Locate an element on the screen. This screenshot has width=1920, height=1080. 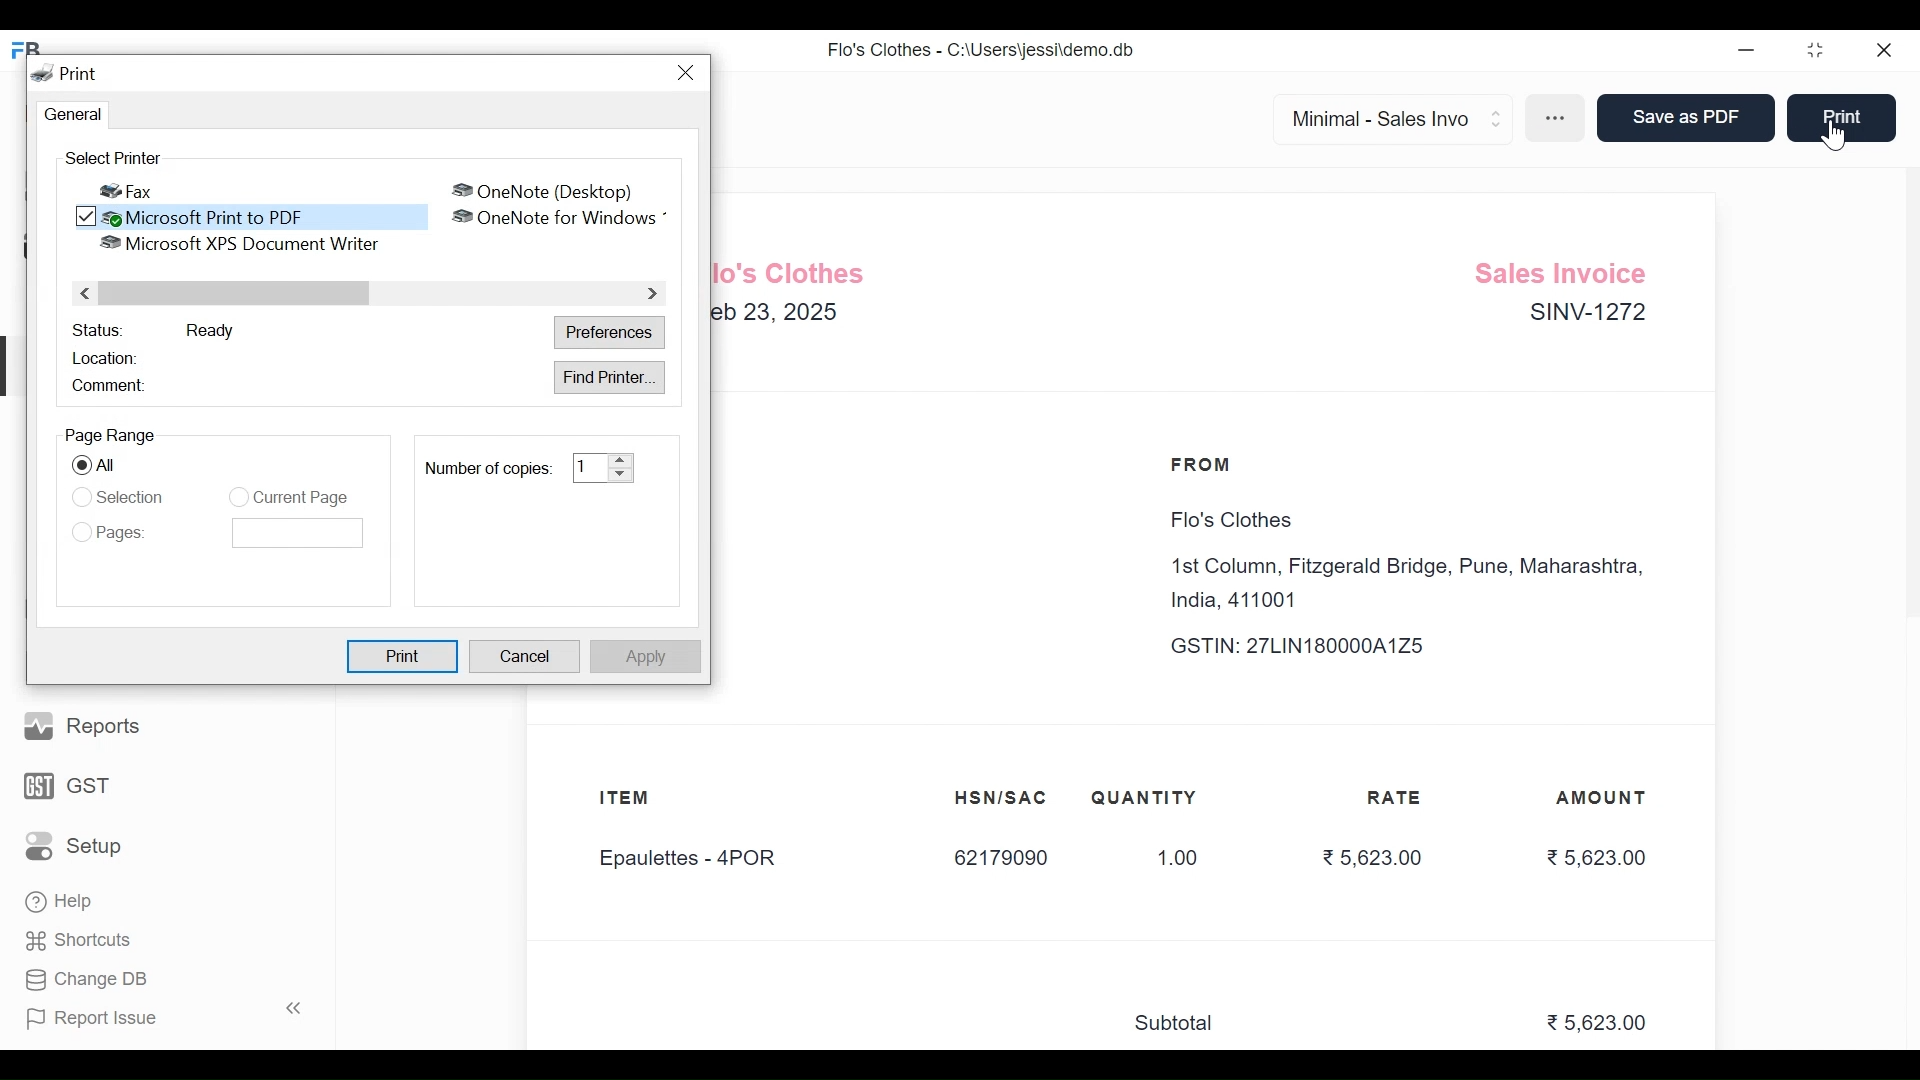
Flo's Clothes - C:\Users\jessi\demo.db is located at coordinates (981, 48).